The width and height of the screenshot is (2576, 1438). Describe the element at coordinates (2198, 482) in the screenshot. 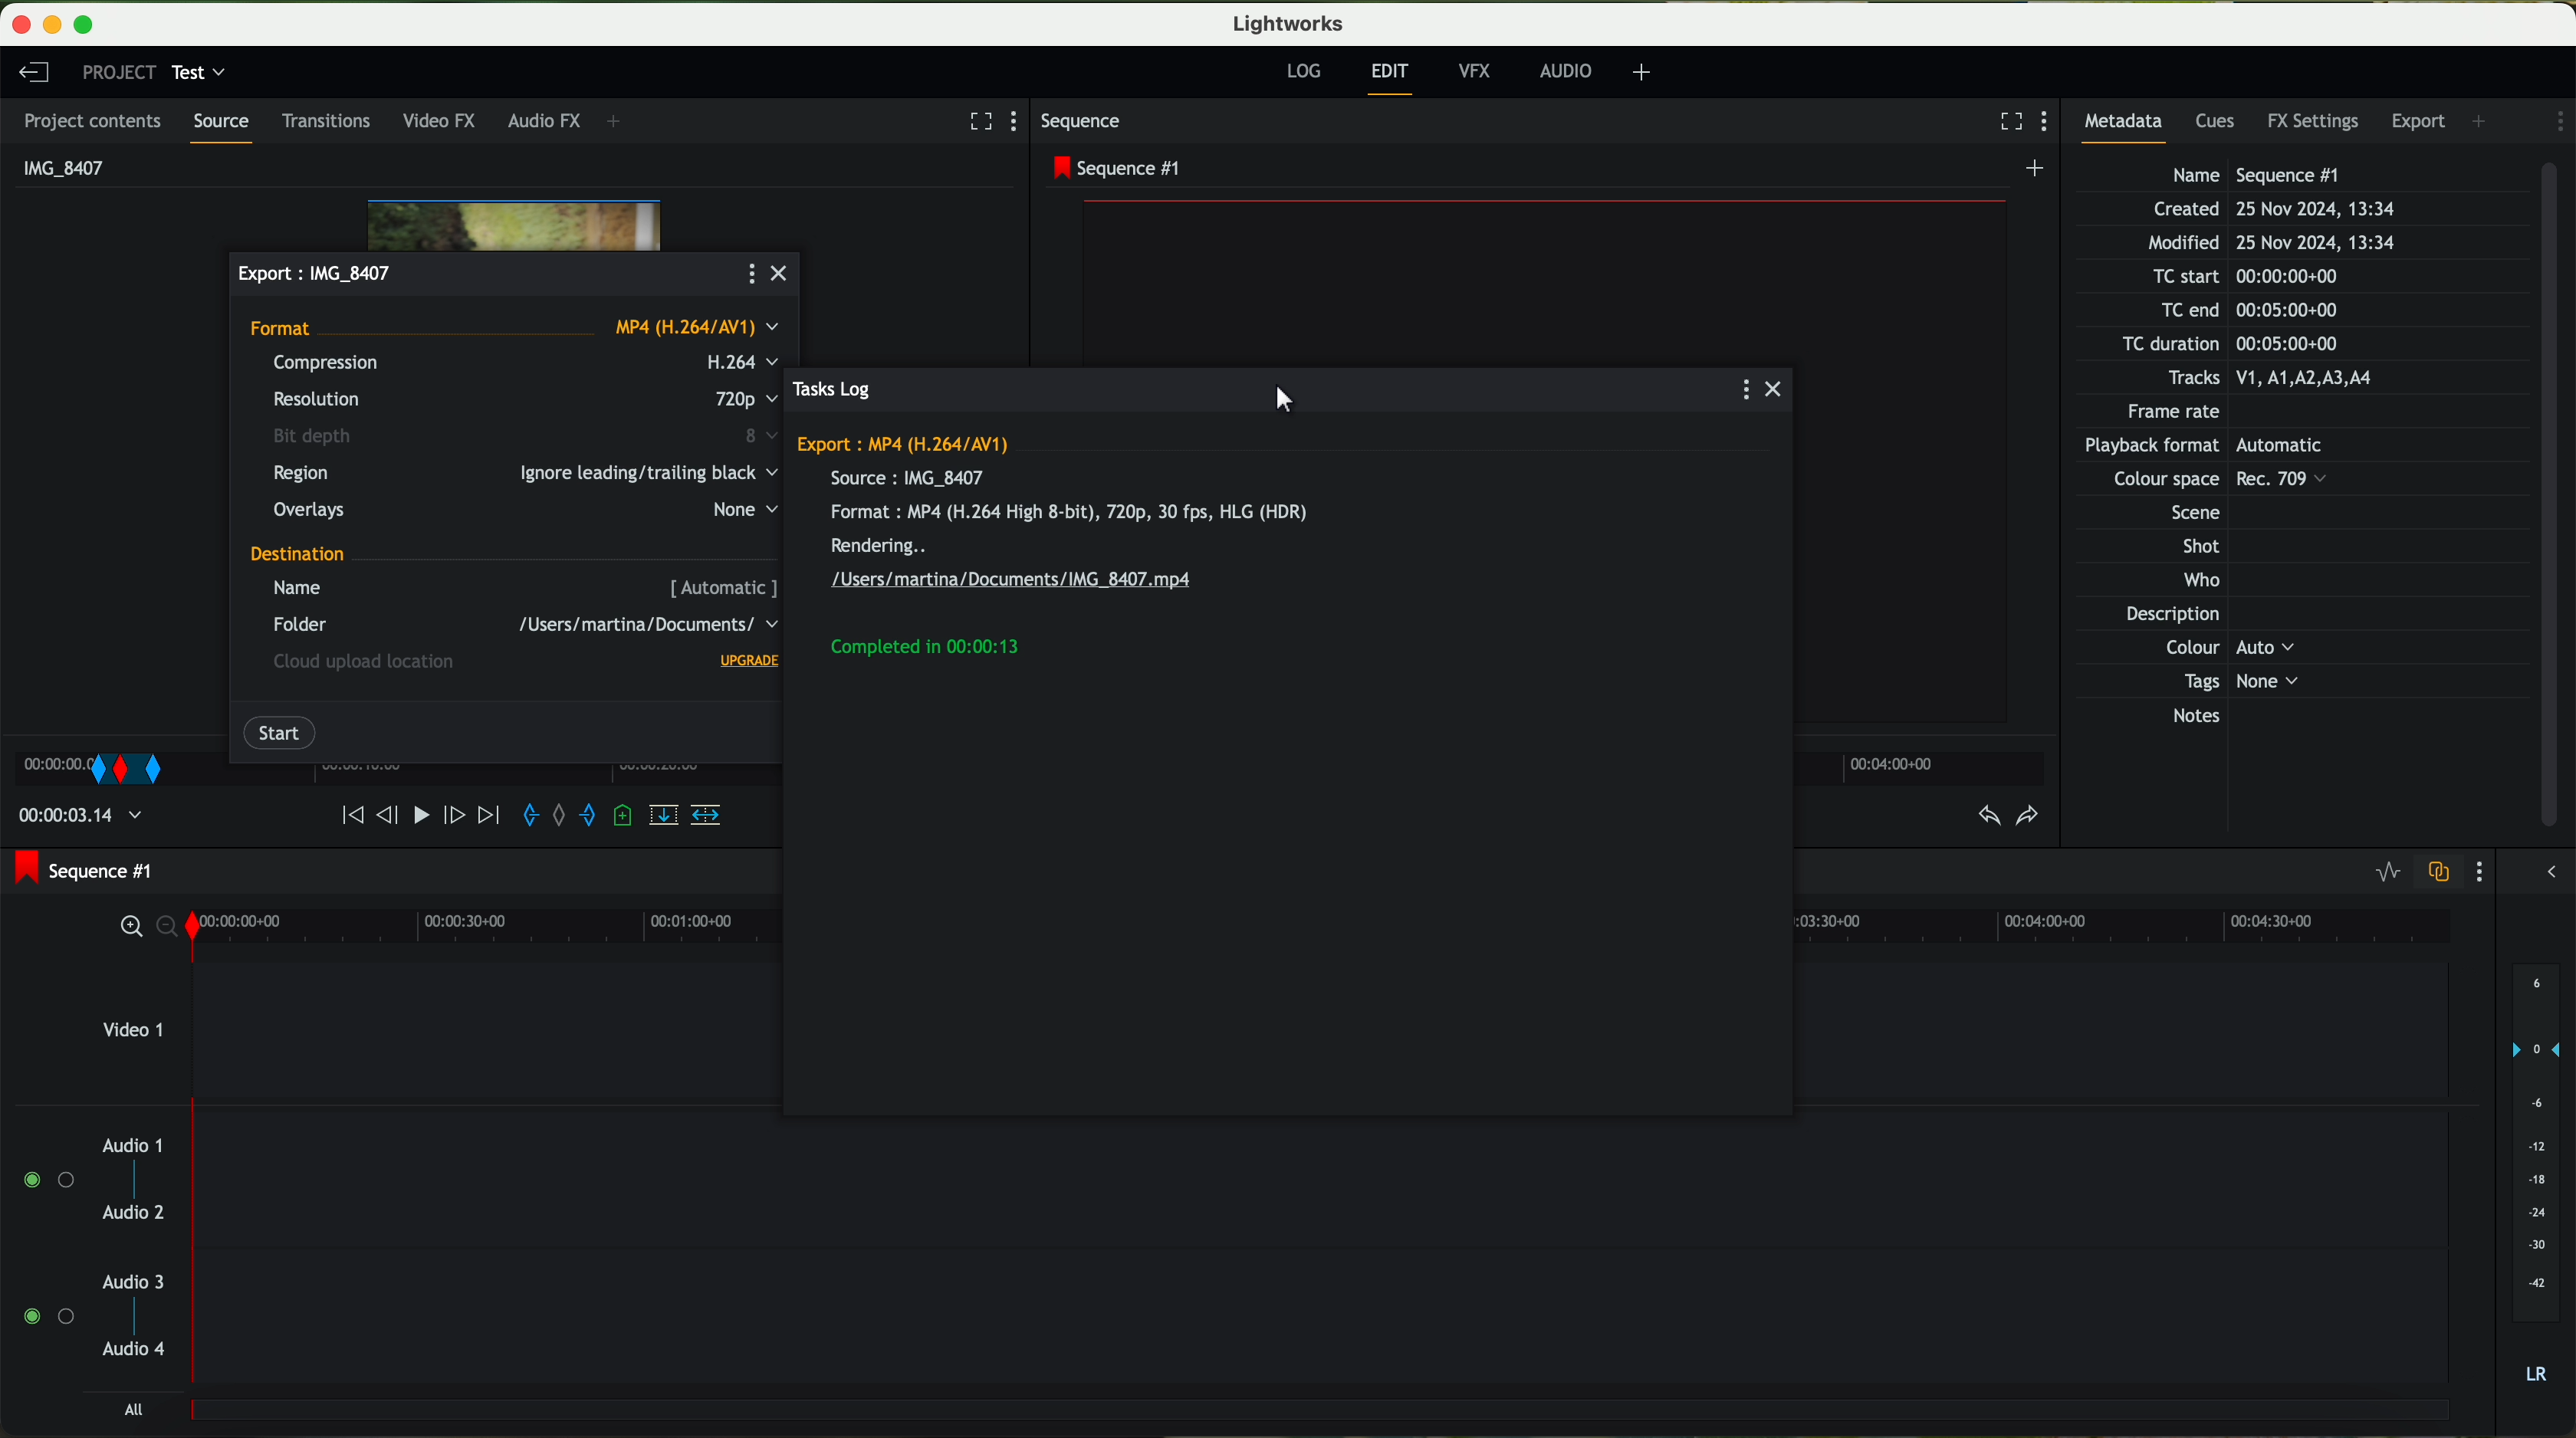

I see `` at that location.